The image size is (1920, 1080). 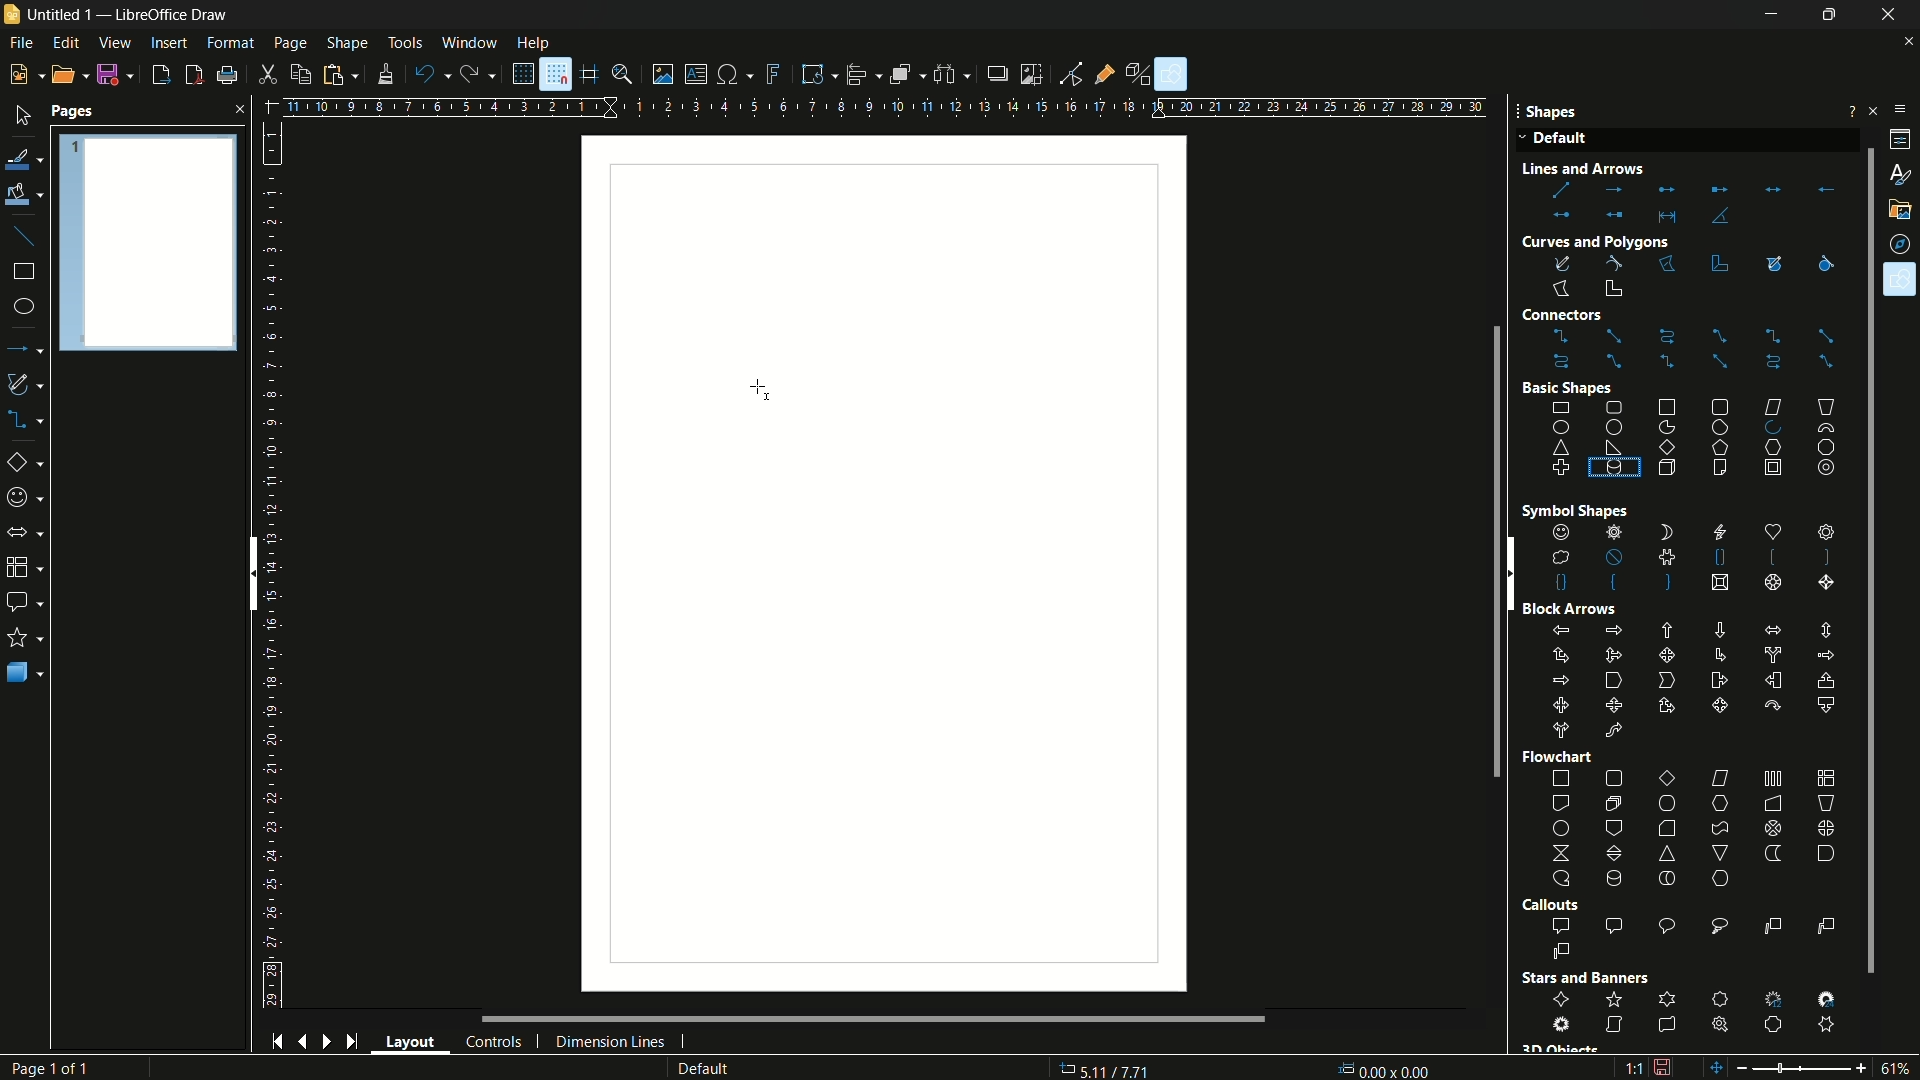 What do you see at coordinates (1663, 1066) in the screenshot?
I see `document modification` at bounding box center [1663, 1066].